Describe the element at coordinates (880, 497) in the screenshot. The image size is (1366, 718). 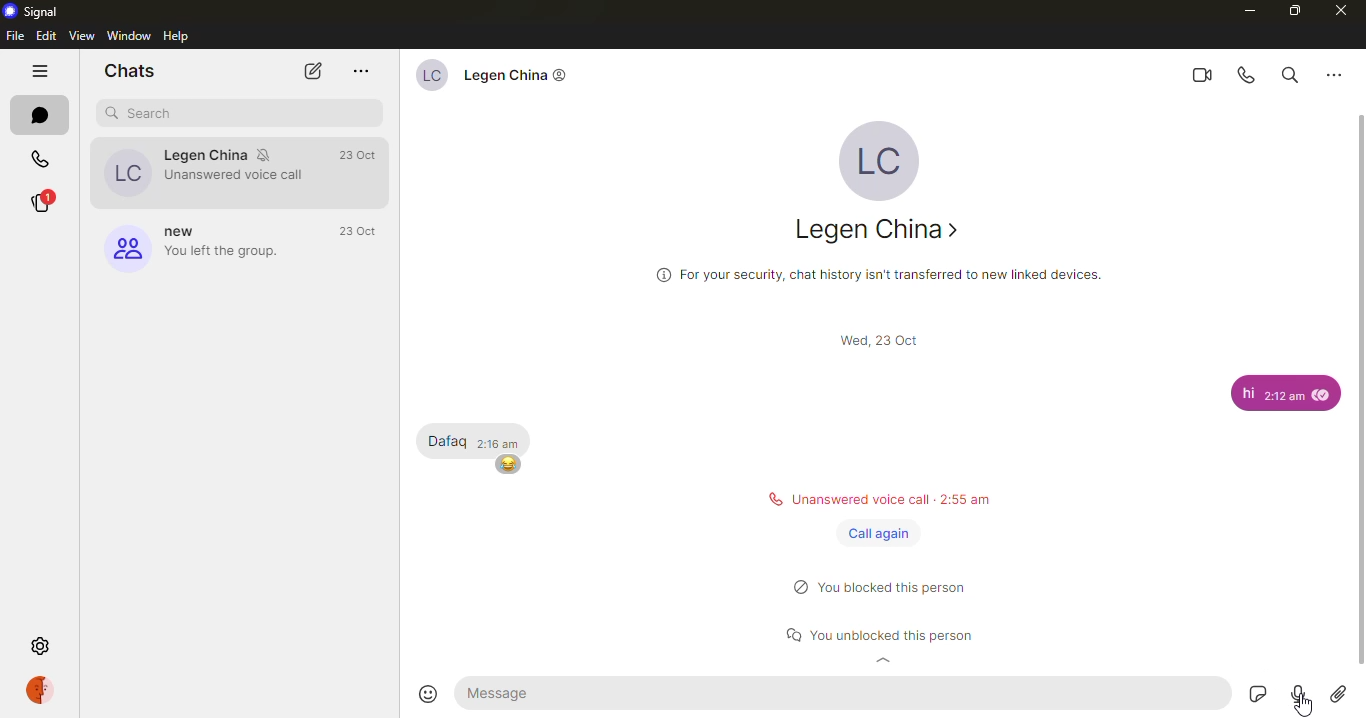
I see `status message` at that location.